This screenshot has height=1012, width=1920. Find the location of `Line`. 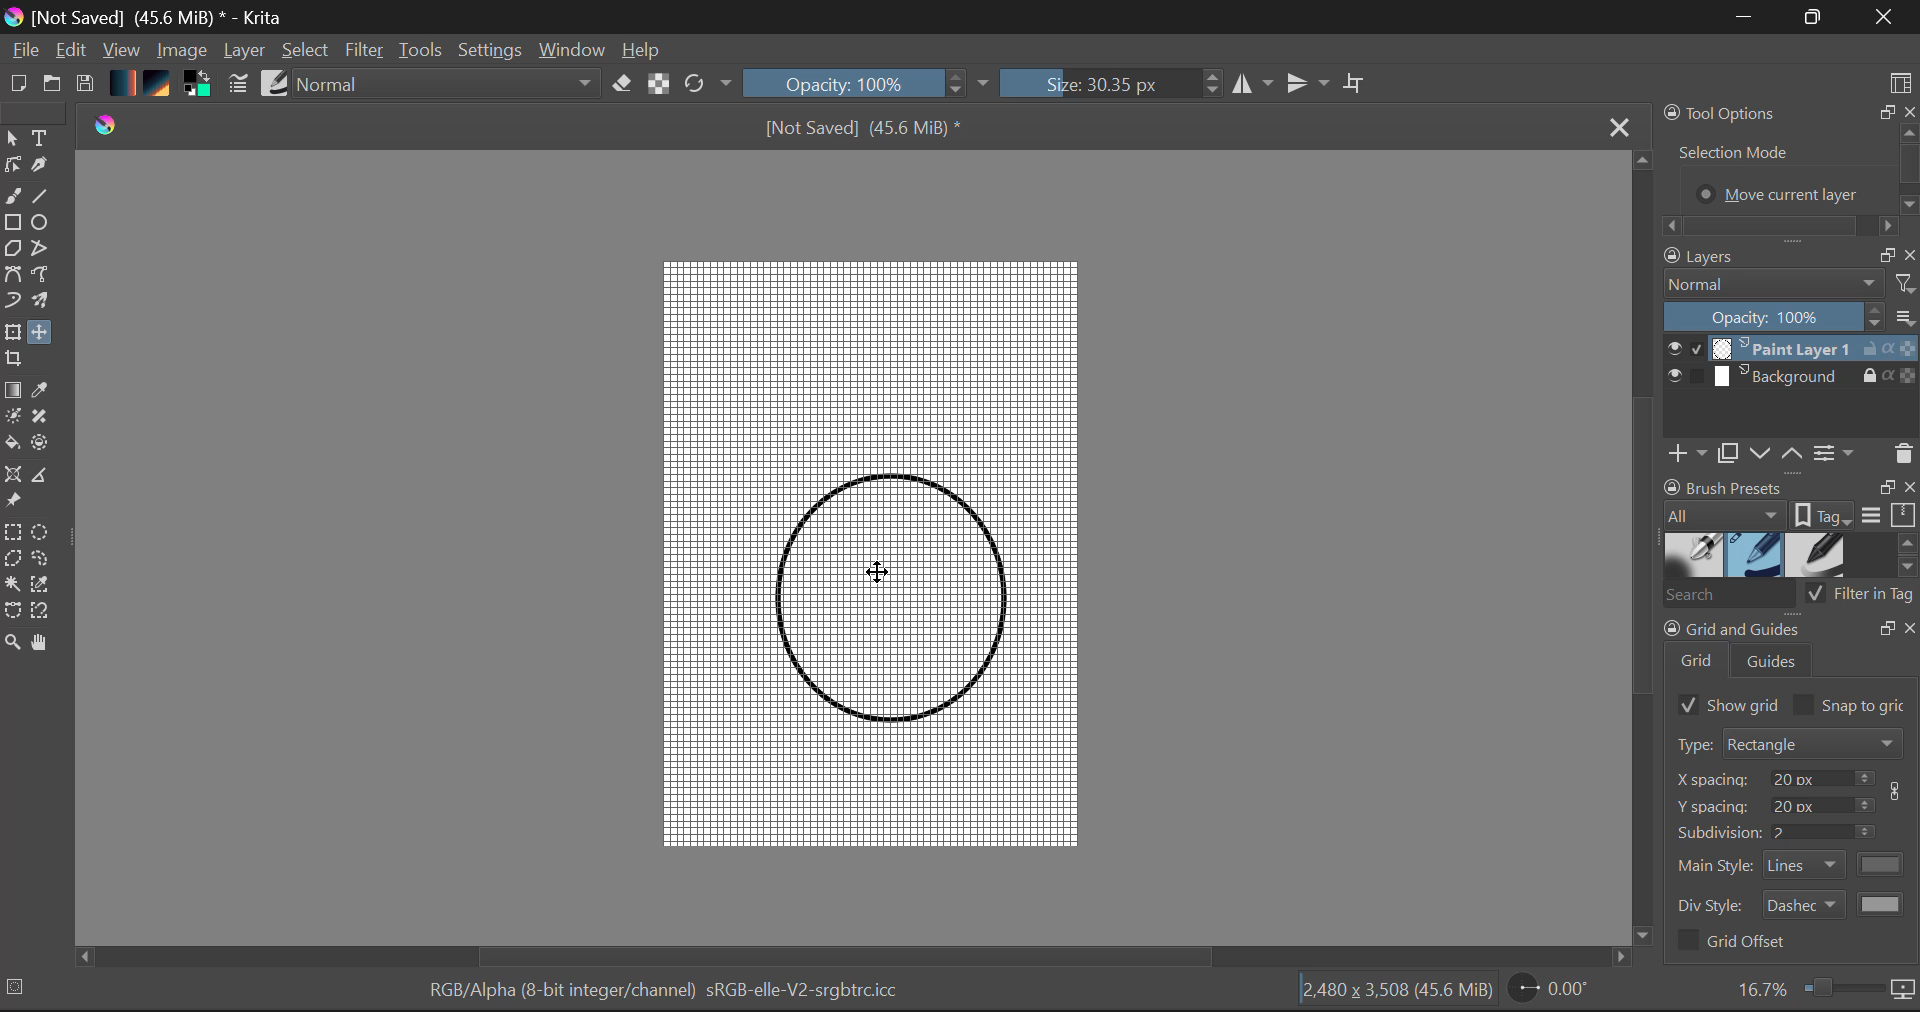

Line is located at coordinates (43, 196).